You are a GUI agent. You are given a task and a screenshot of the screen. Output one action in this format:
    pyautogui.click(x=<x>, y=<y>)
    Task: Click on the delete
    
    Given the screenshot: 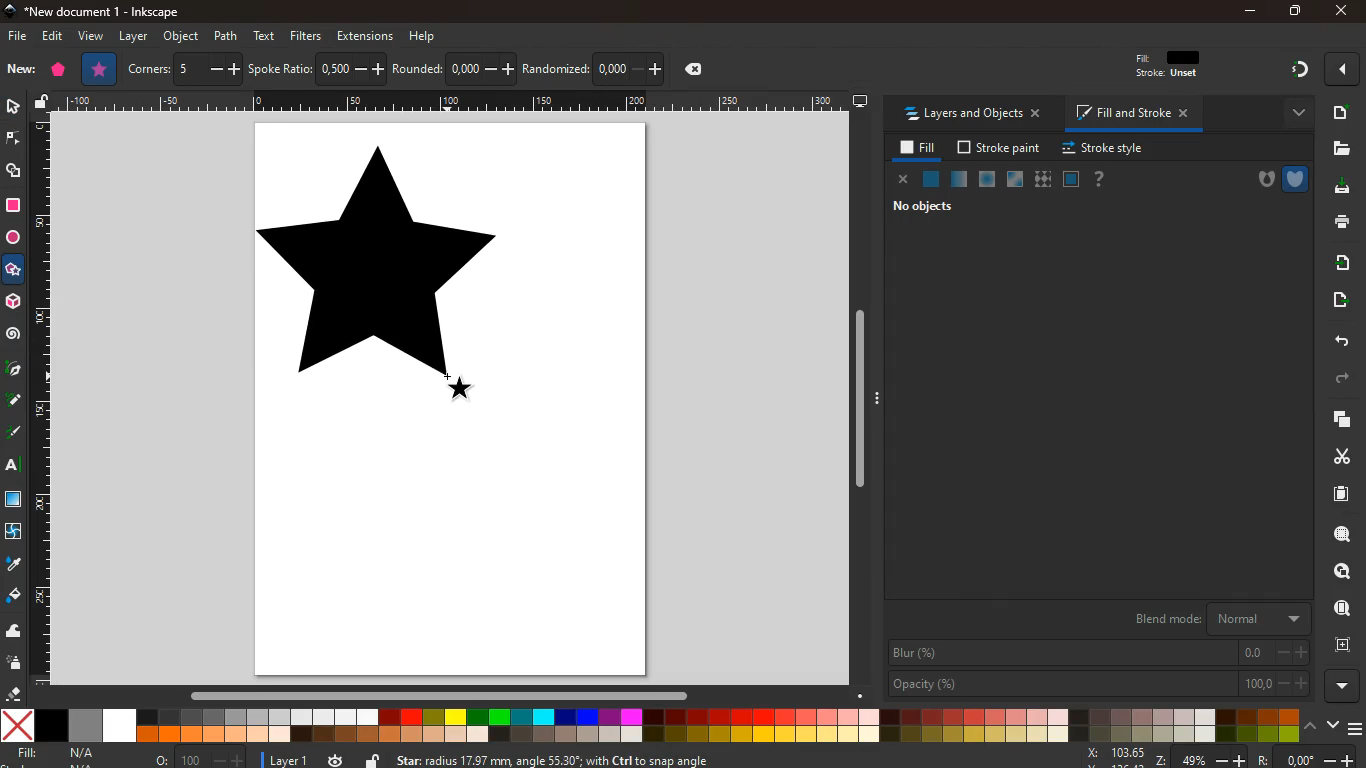 What is the action you would take?
    pyautogui.click(x=698, y=71)
    